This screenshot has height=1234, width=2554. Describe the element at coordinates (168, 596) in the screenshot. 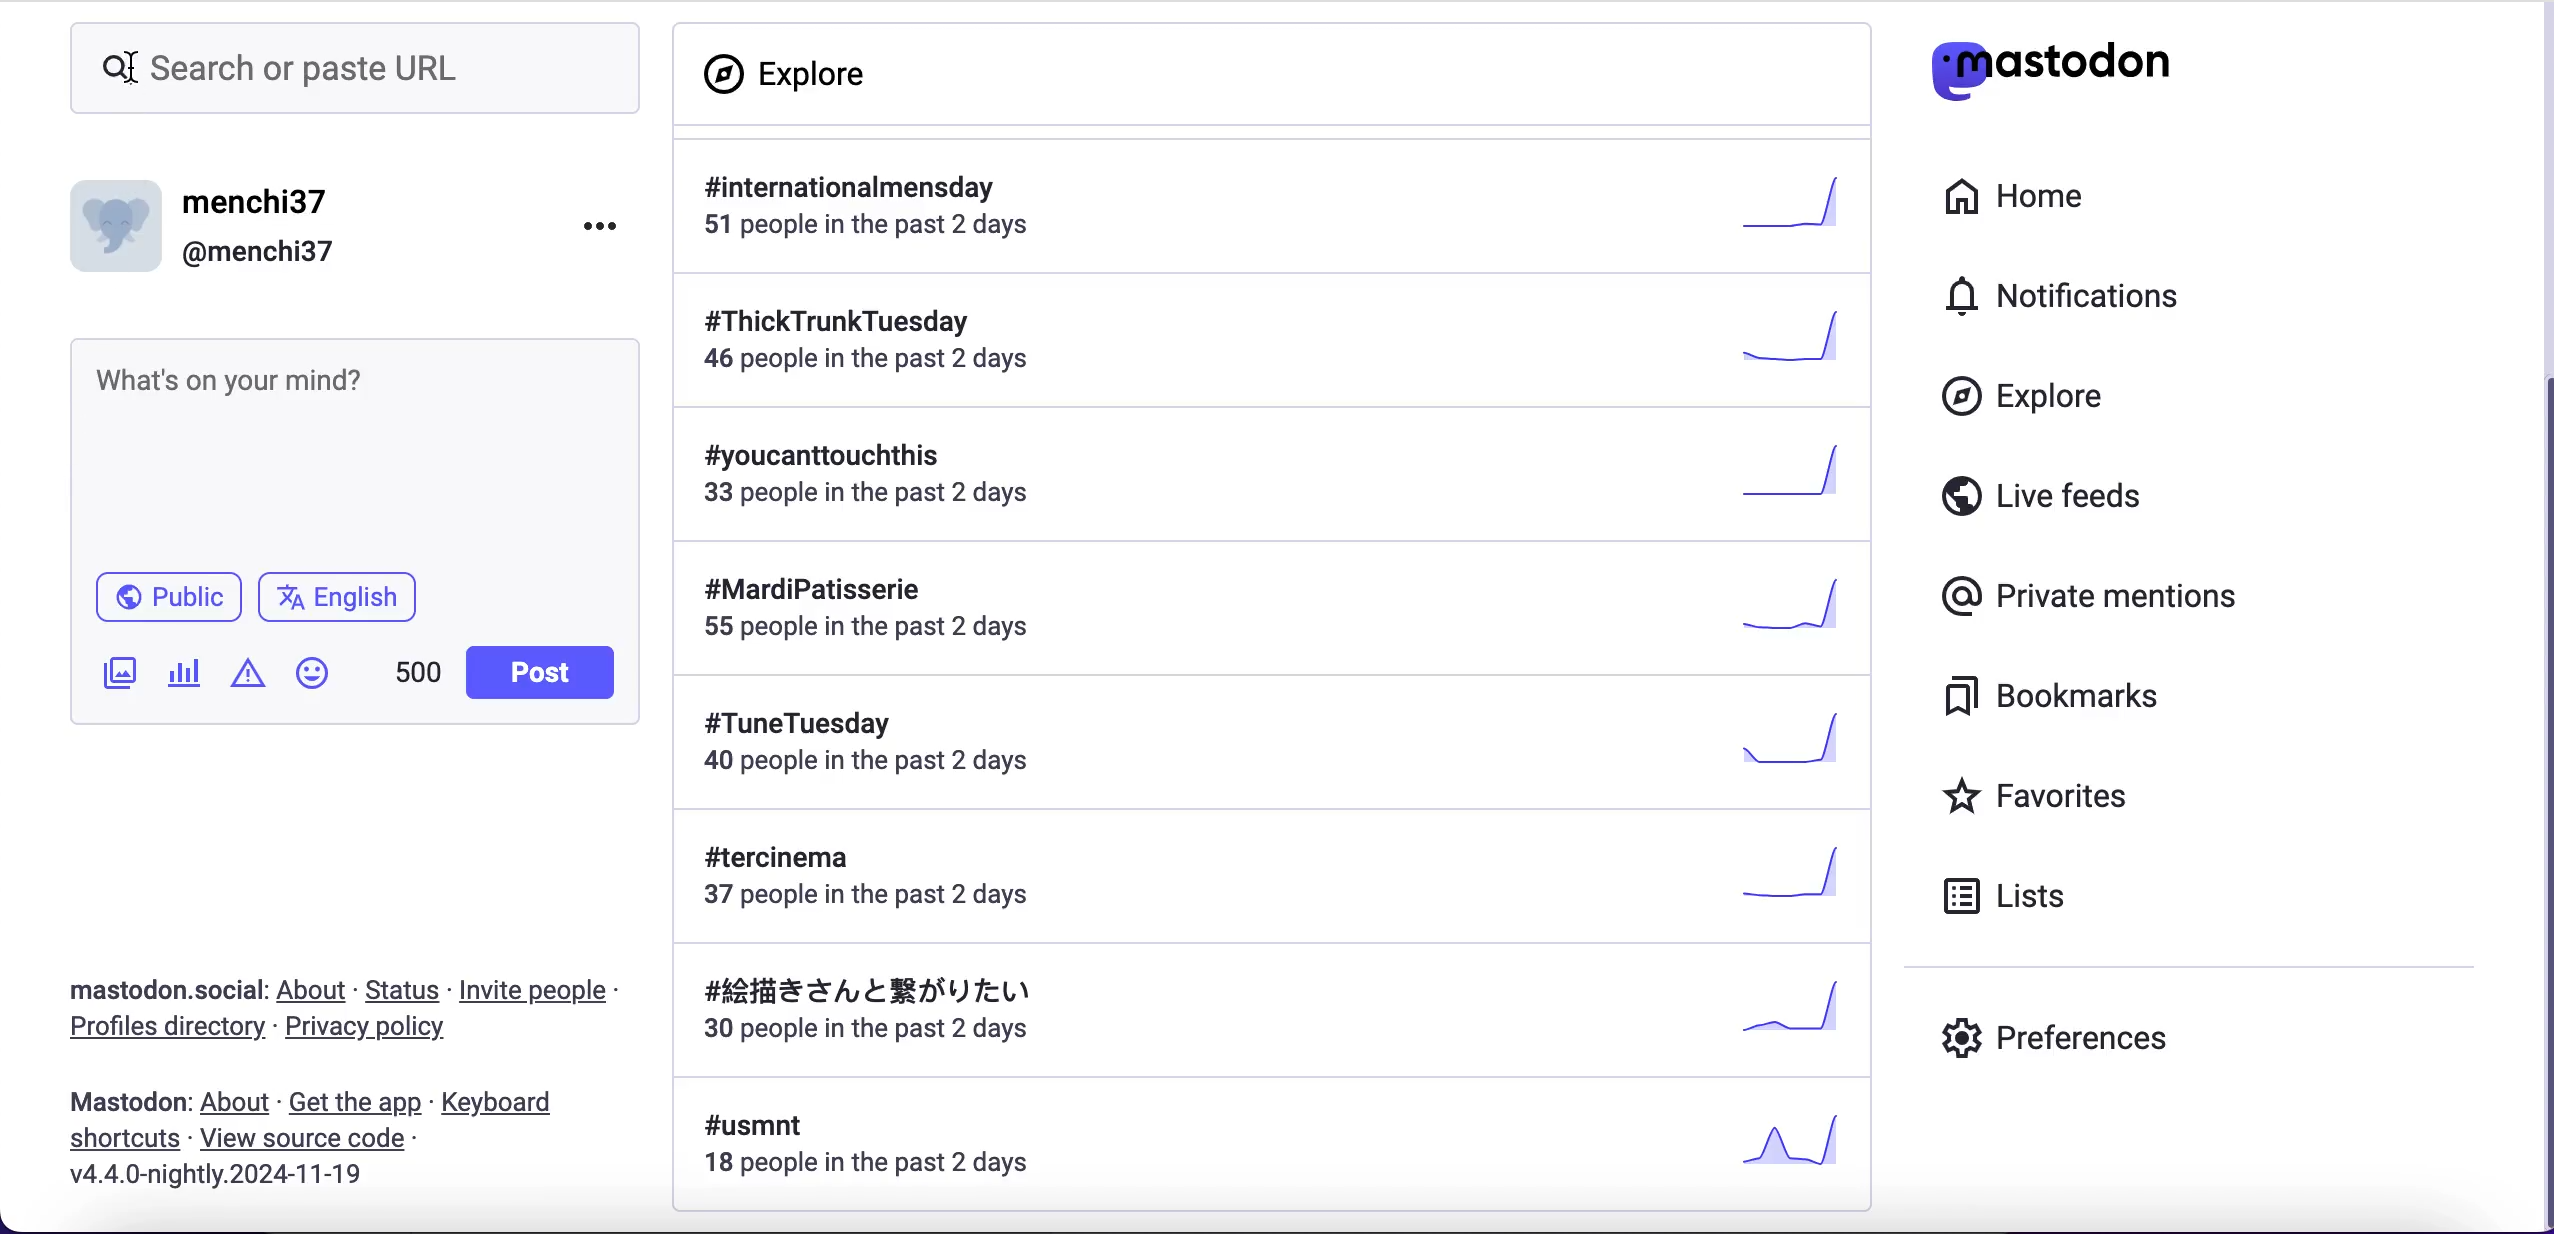

I see `public` at that location.